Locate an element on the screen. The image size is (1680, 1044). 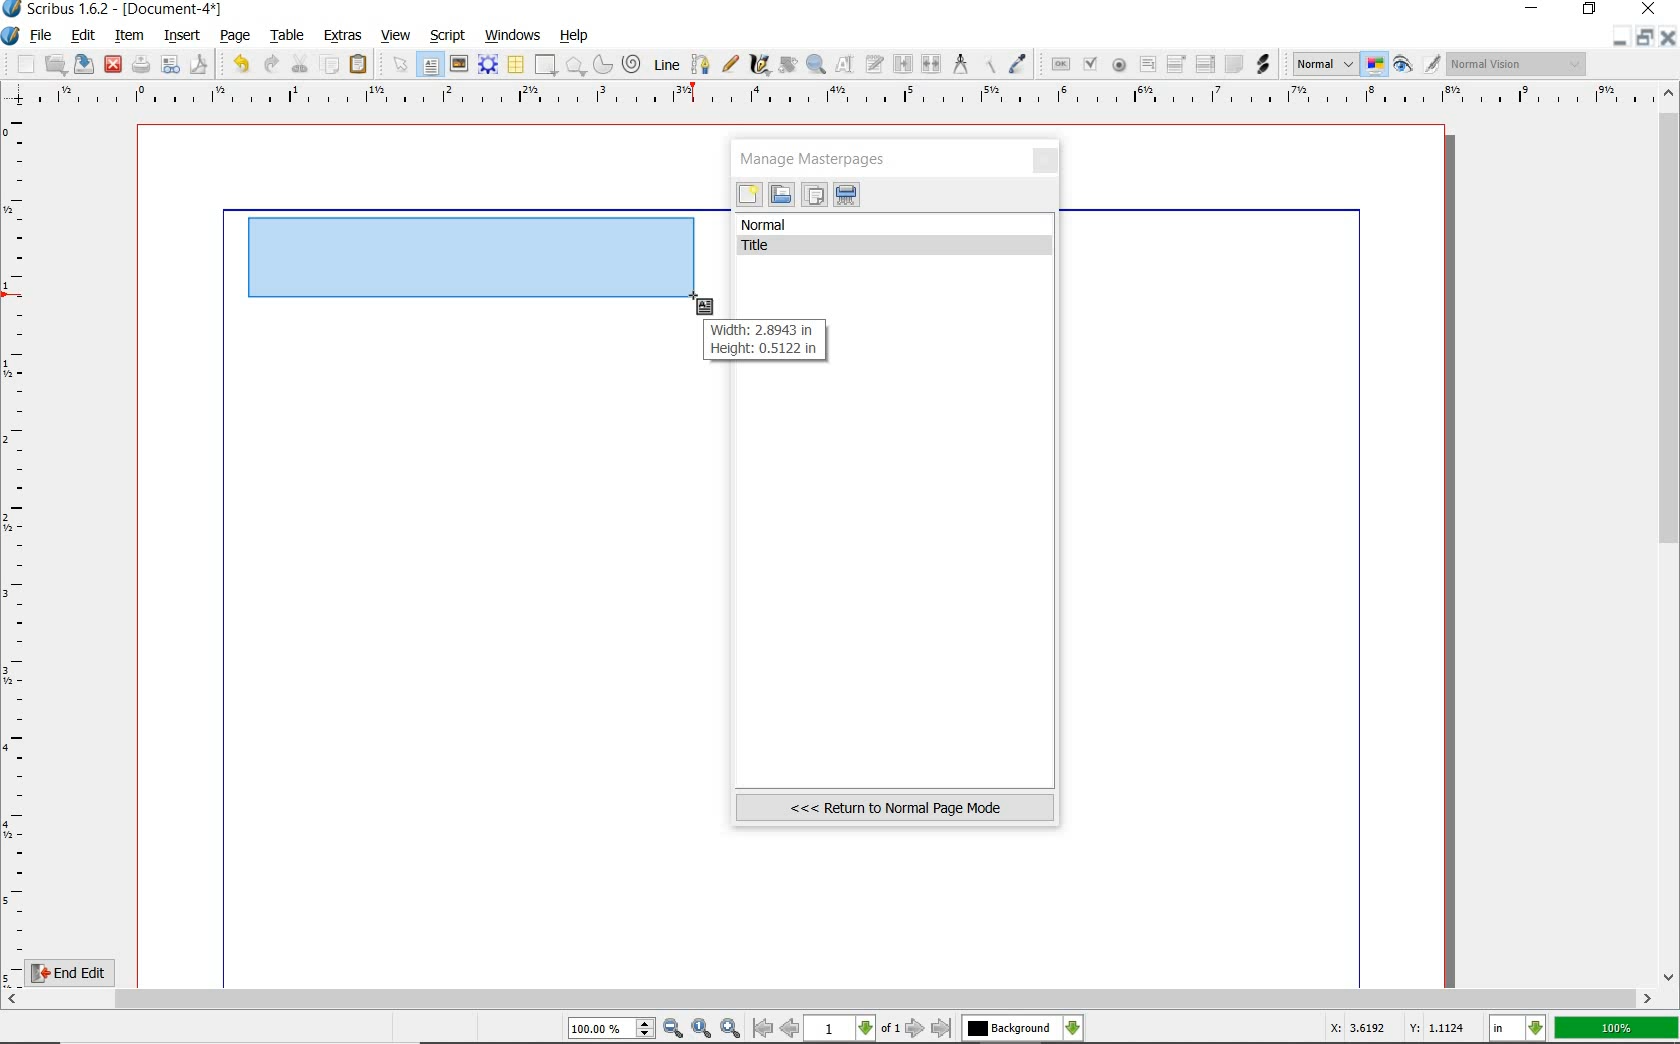
redo is located at coordinates (270, 63).